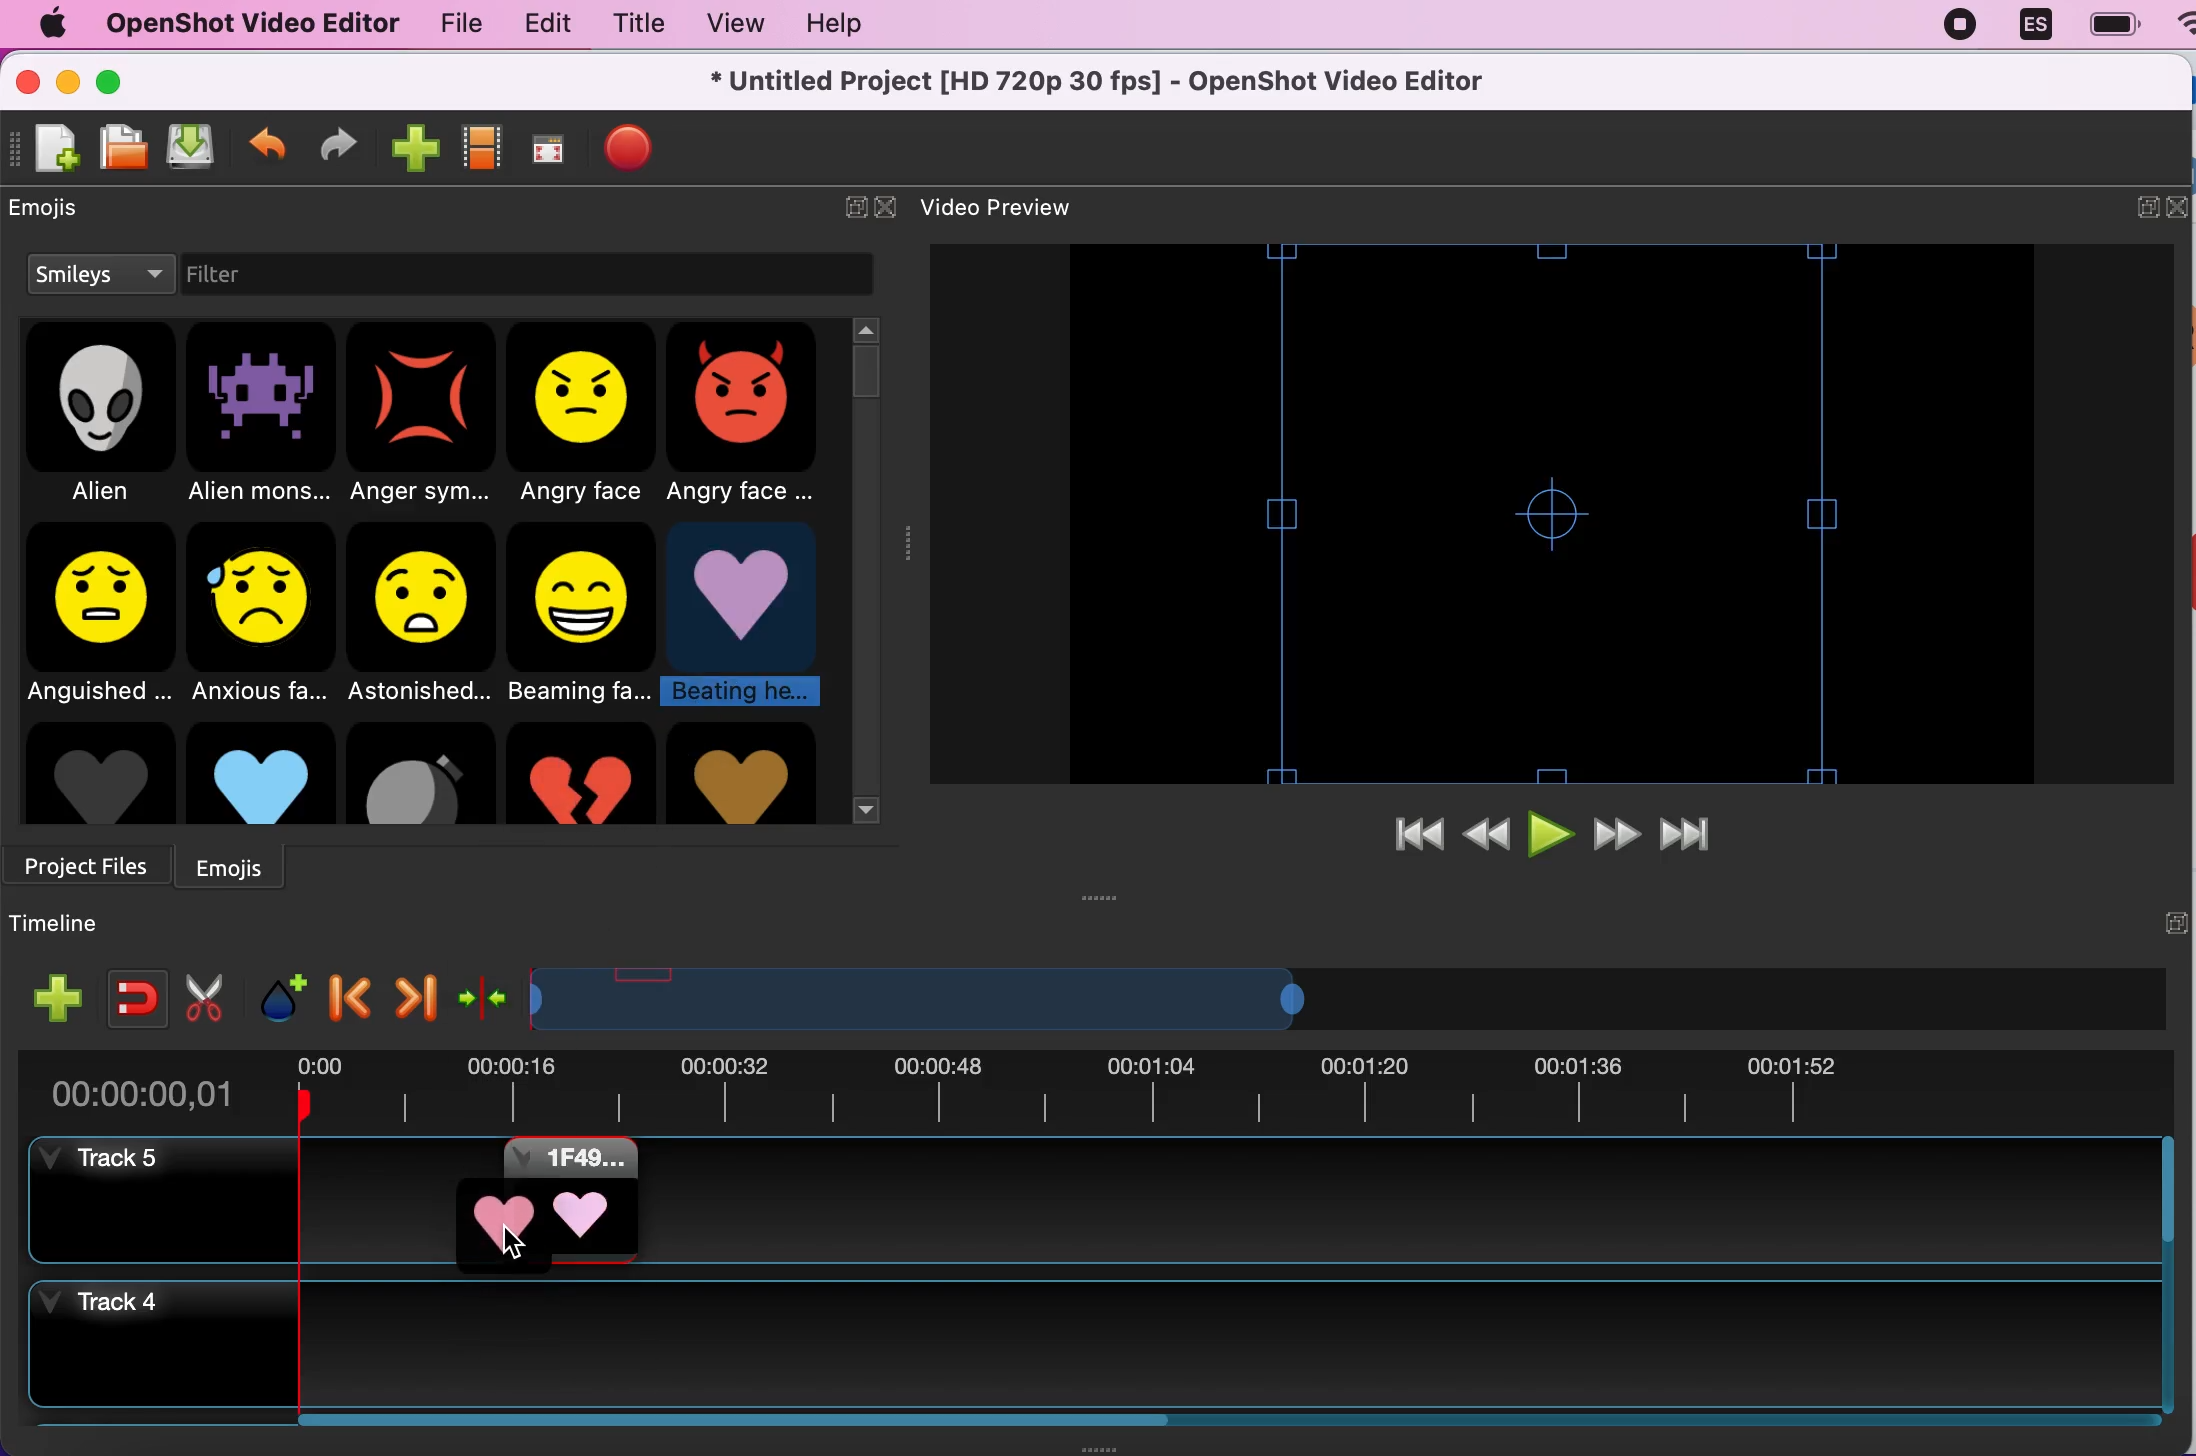 The image size is (2196, 1456). Describe the element at coordinates (2147, 205) in the screenshot. I see `expand/hide` at that location.